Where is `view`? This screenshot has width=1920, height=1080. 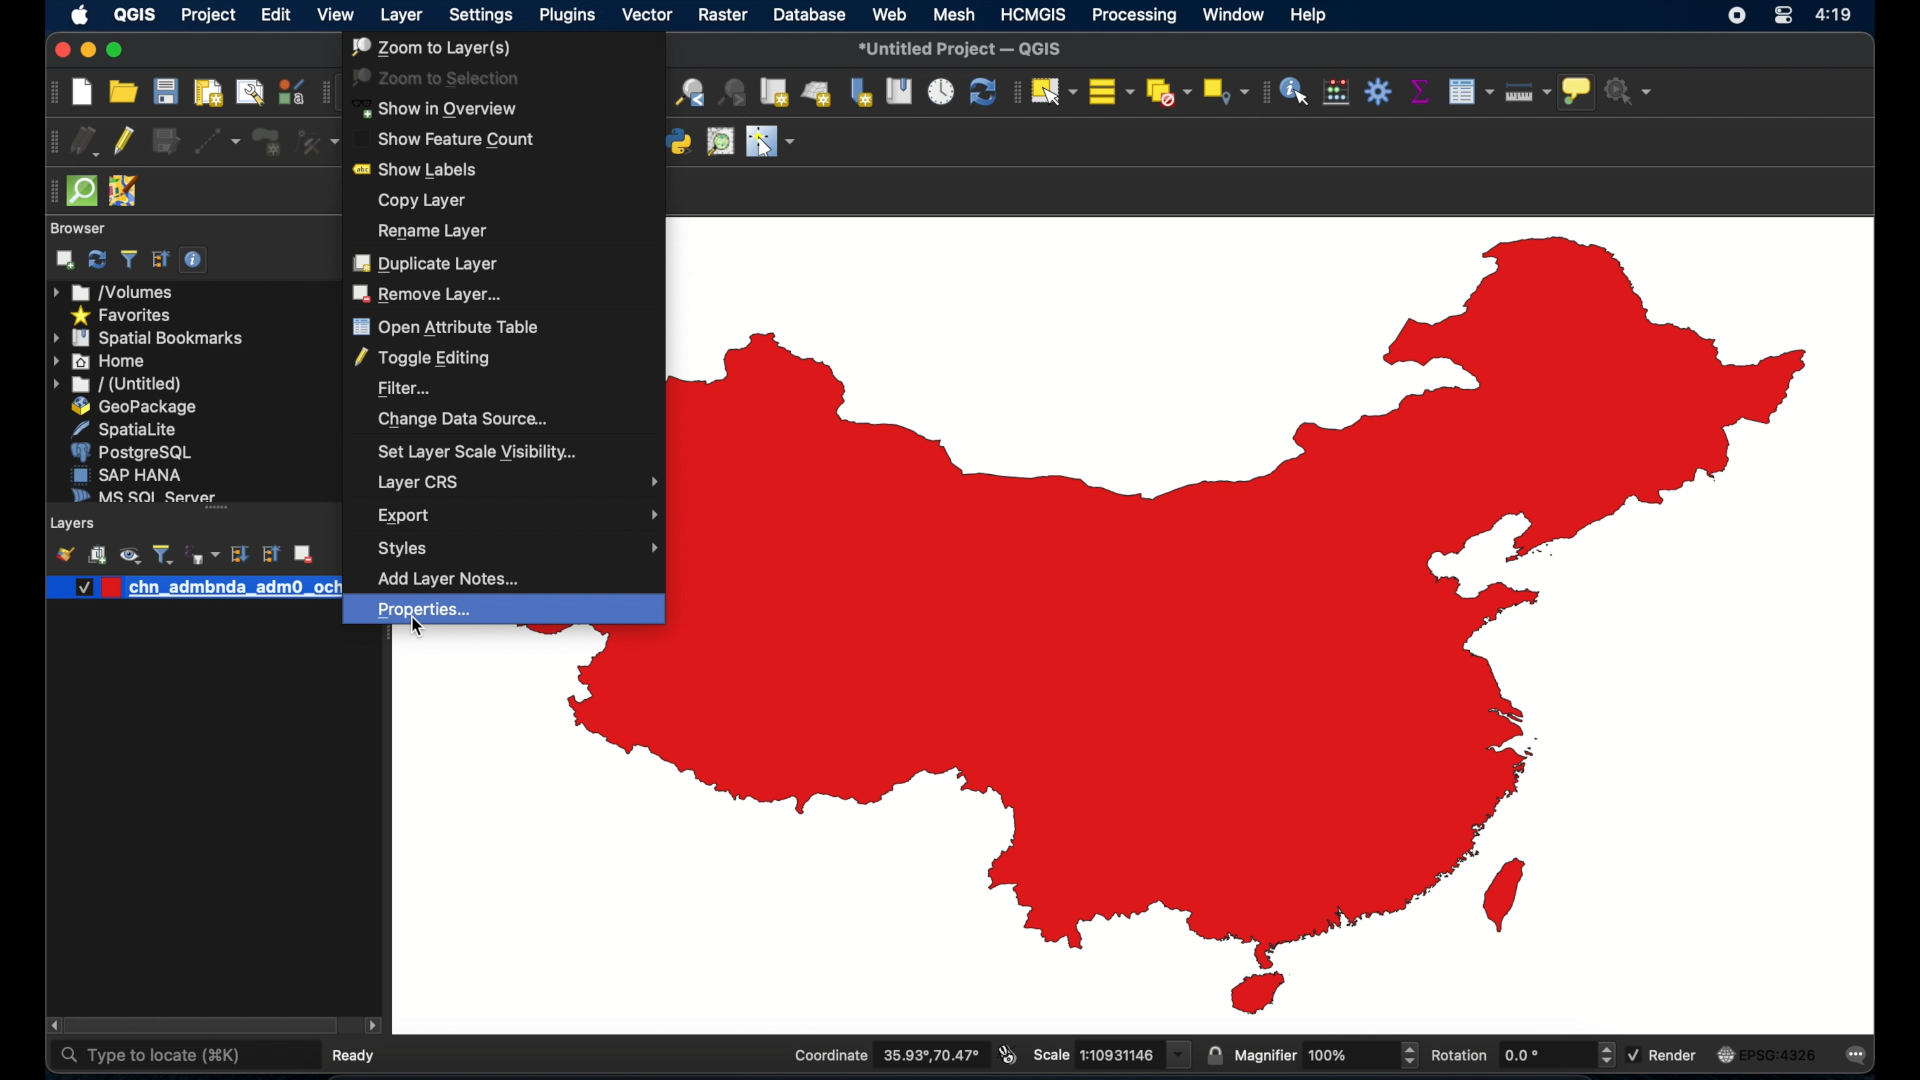 view is located at coordinates (336, 17).